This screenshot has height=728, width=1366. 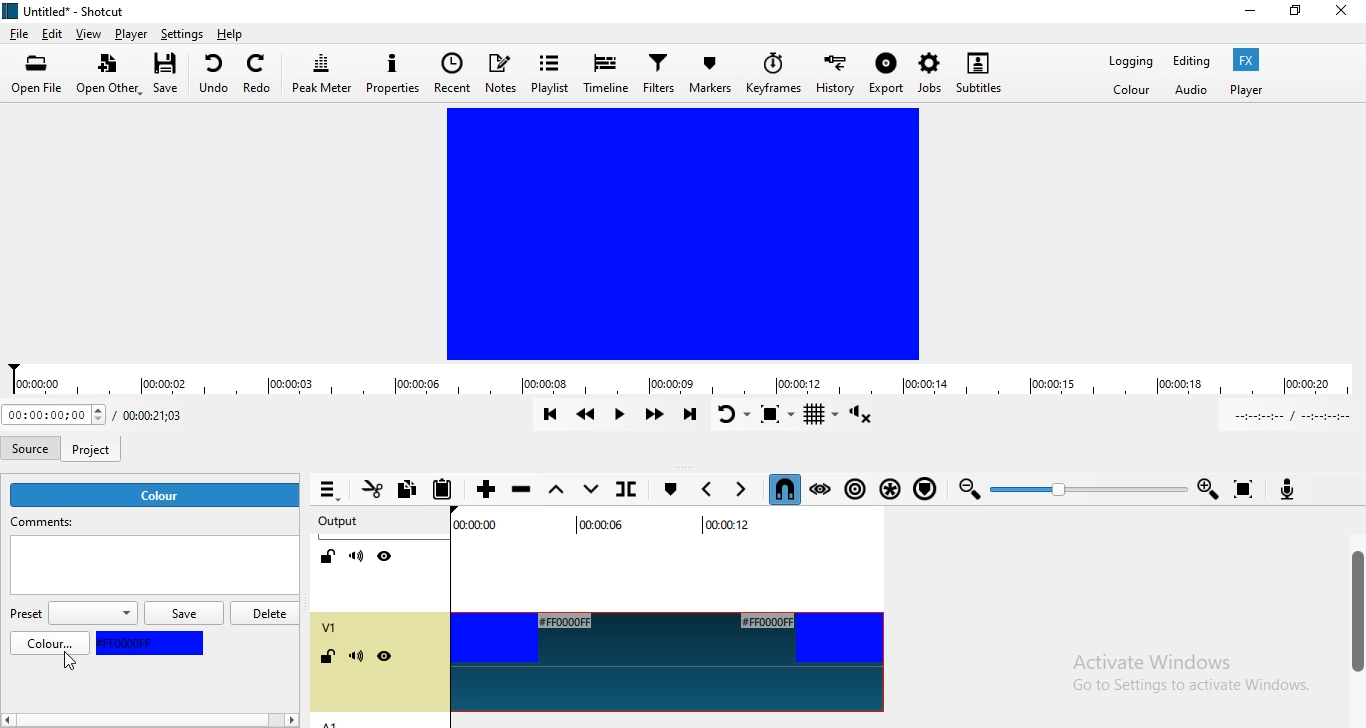 What do you see at coordinates (659, 76) in the screenshot?
I see `Filters` at bounding box center [659, 76].